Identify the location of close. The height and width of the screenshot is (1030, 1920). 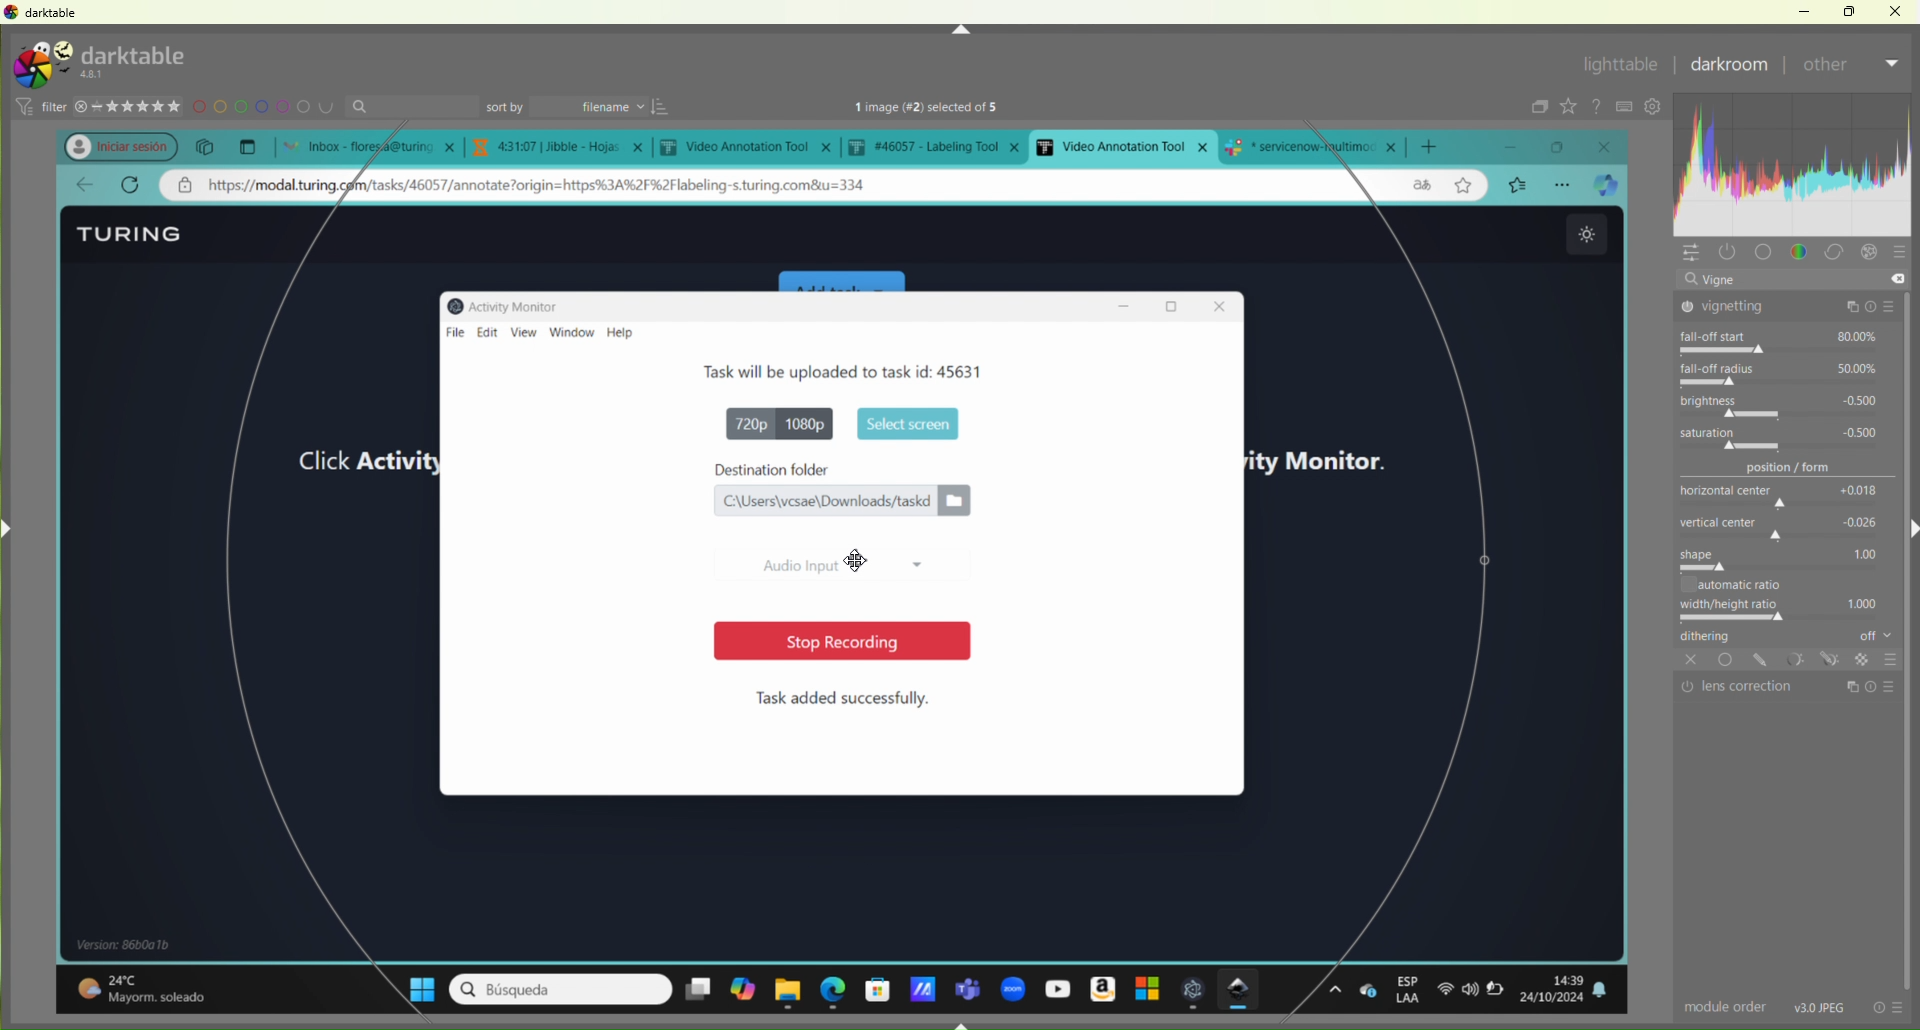
(1610, 145).